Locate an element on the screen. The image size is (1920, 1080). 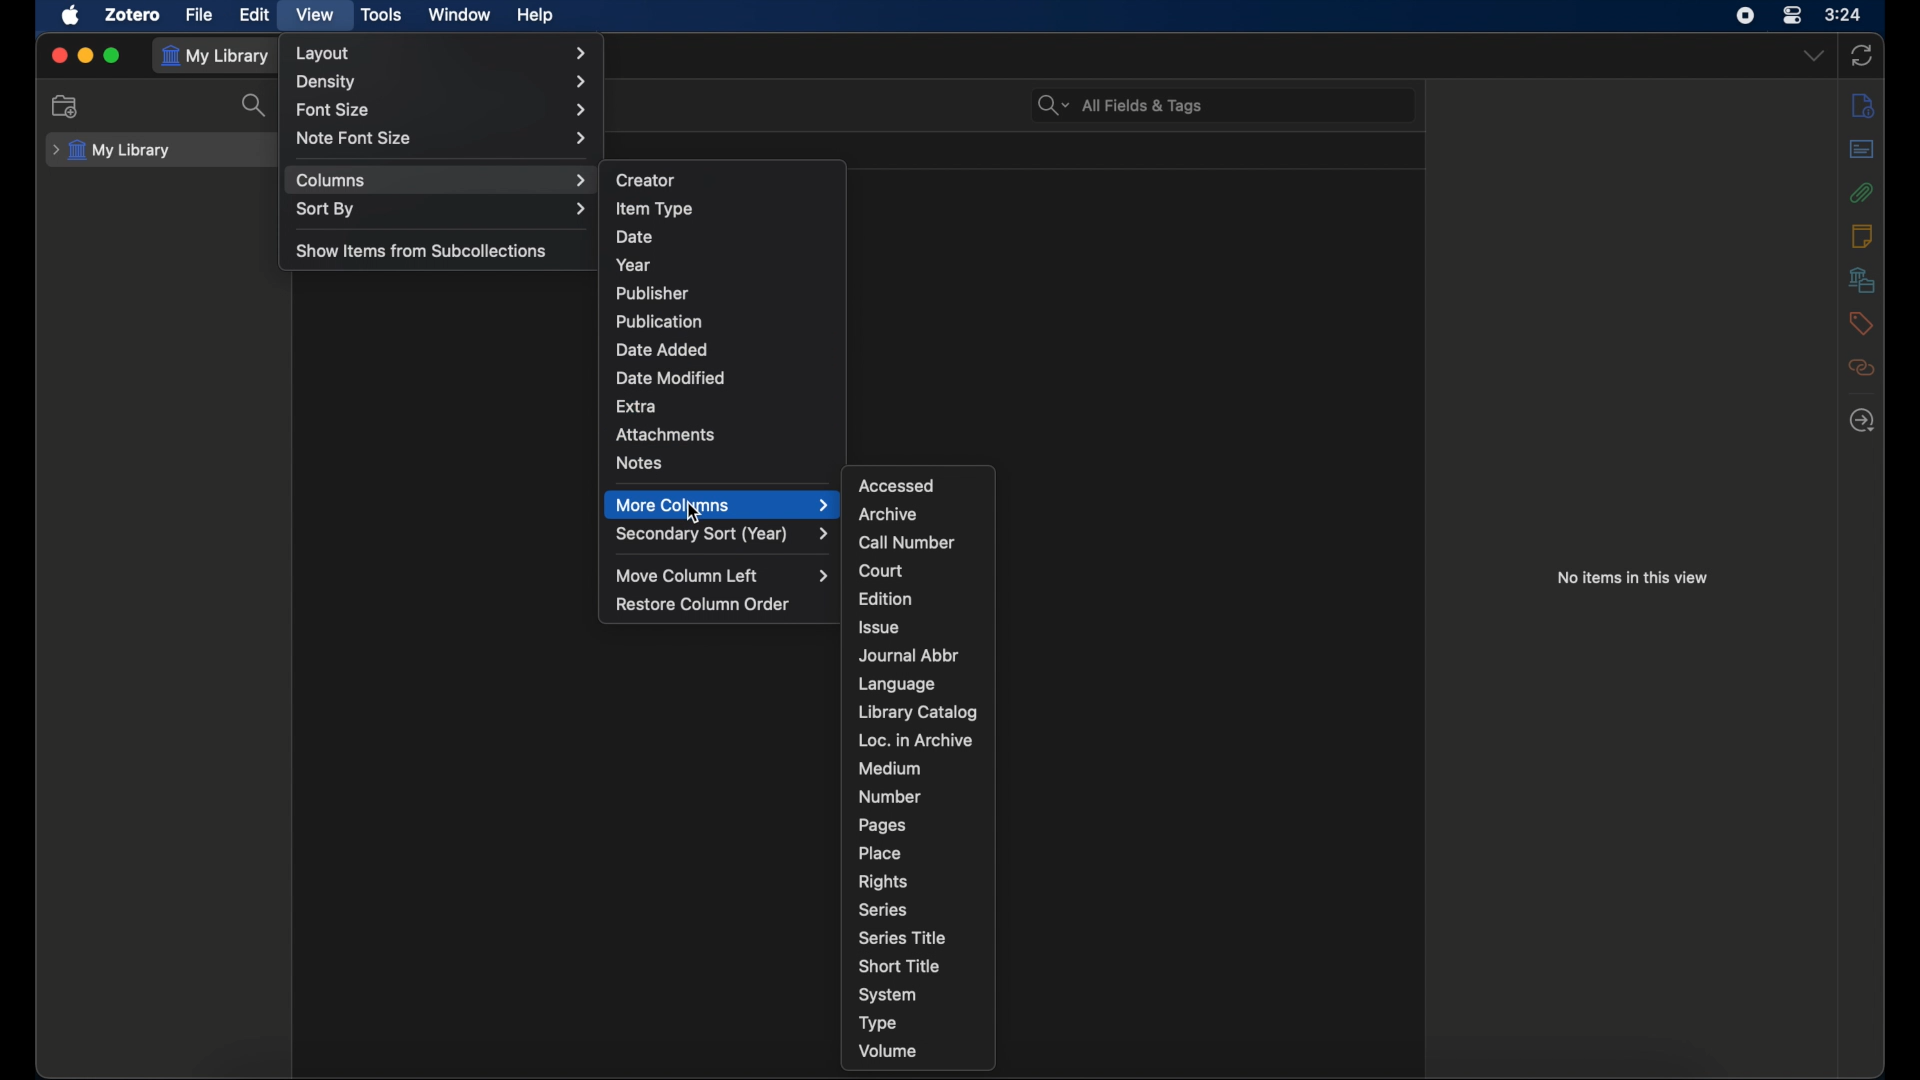
archive is located at coordinates (887, 514).